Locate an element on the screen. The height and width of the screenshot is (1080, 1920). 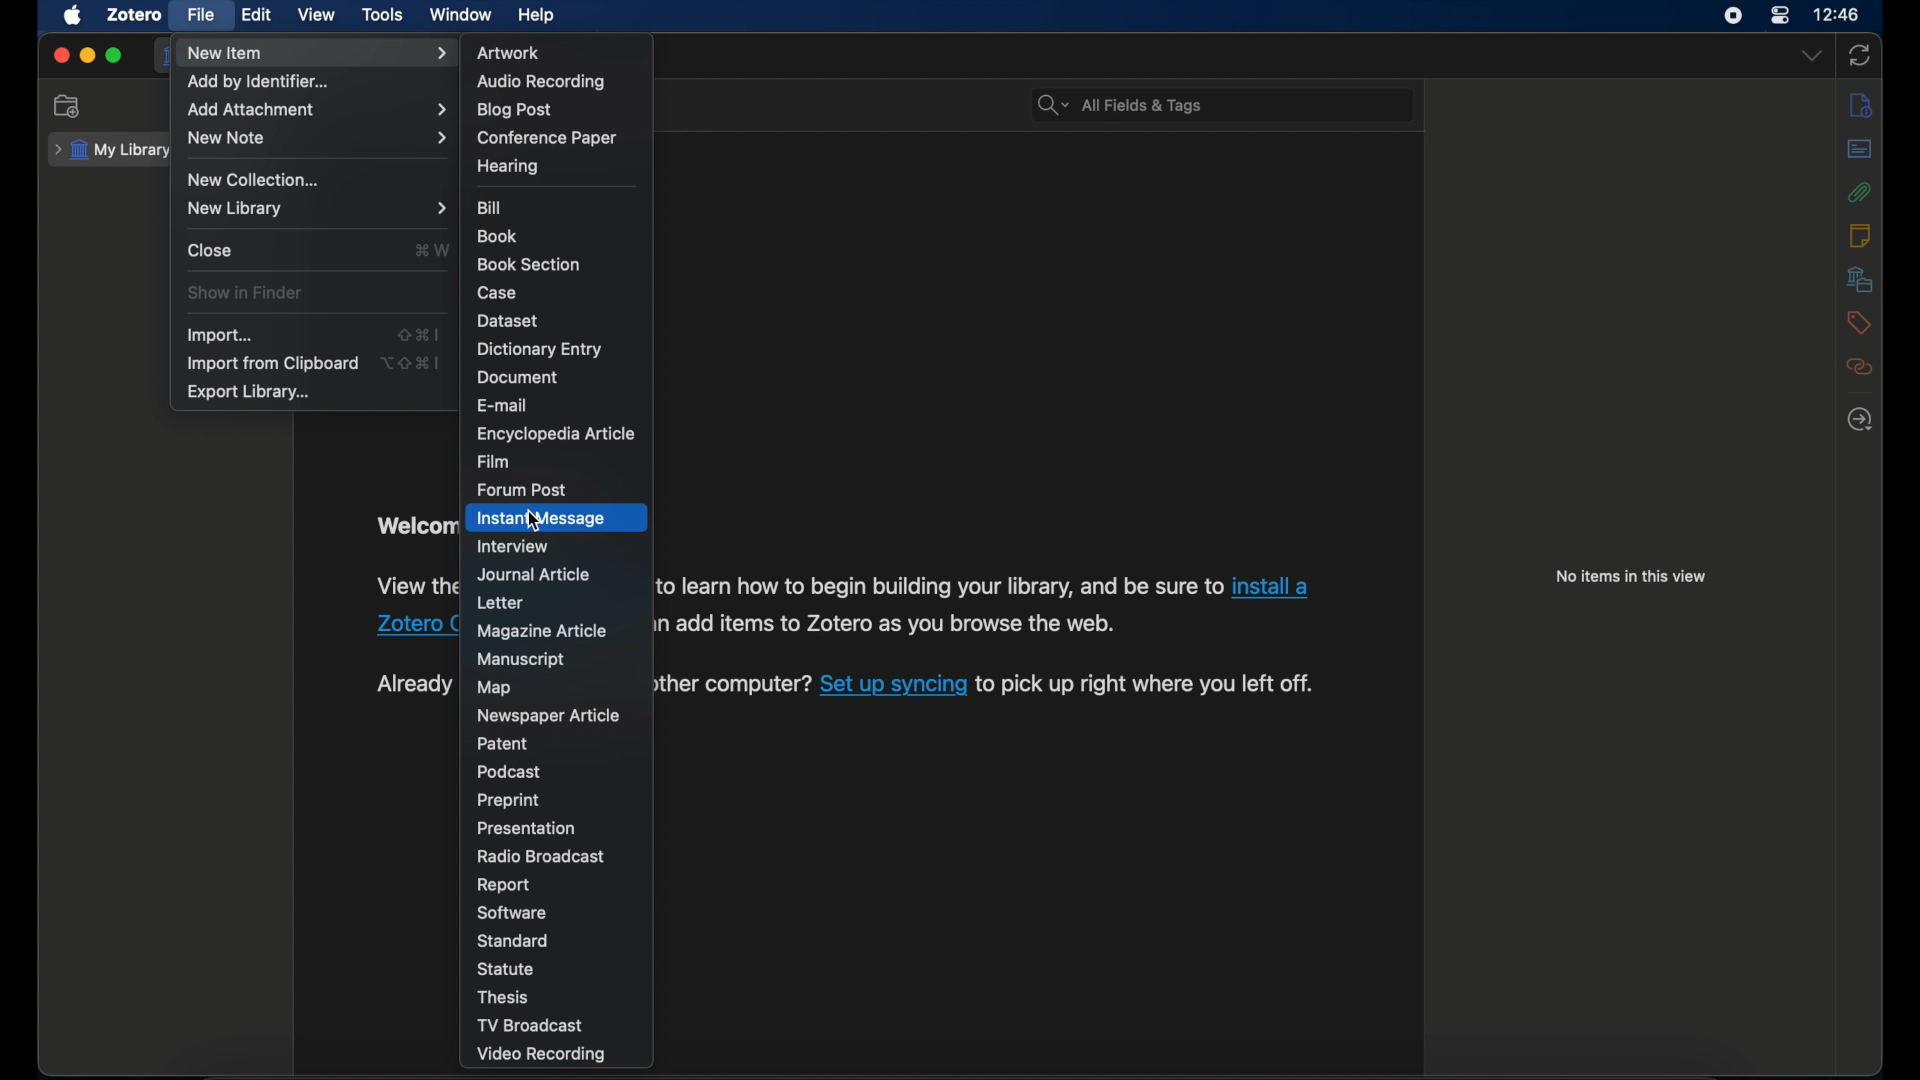
film is located at coordinates (493, 462).